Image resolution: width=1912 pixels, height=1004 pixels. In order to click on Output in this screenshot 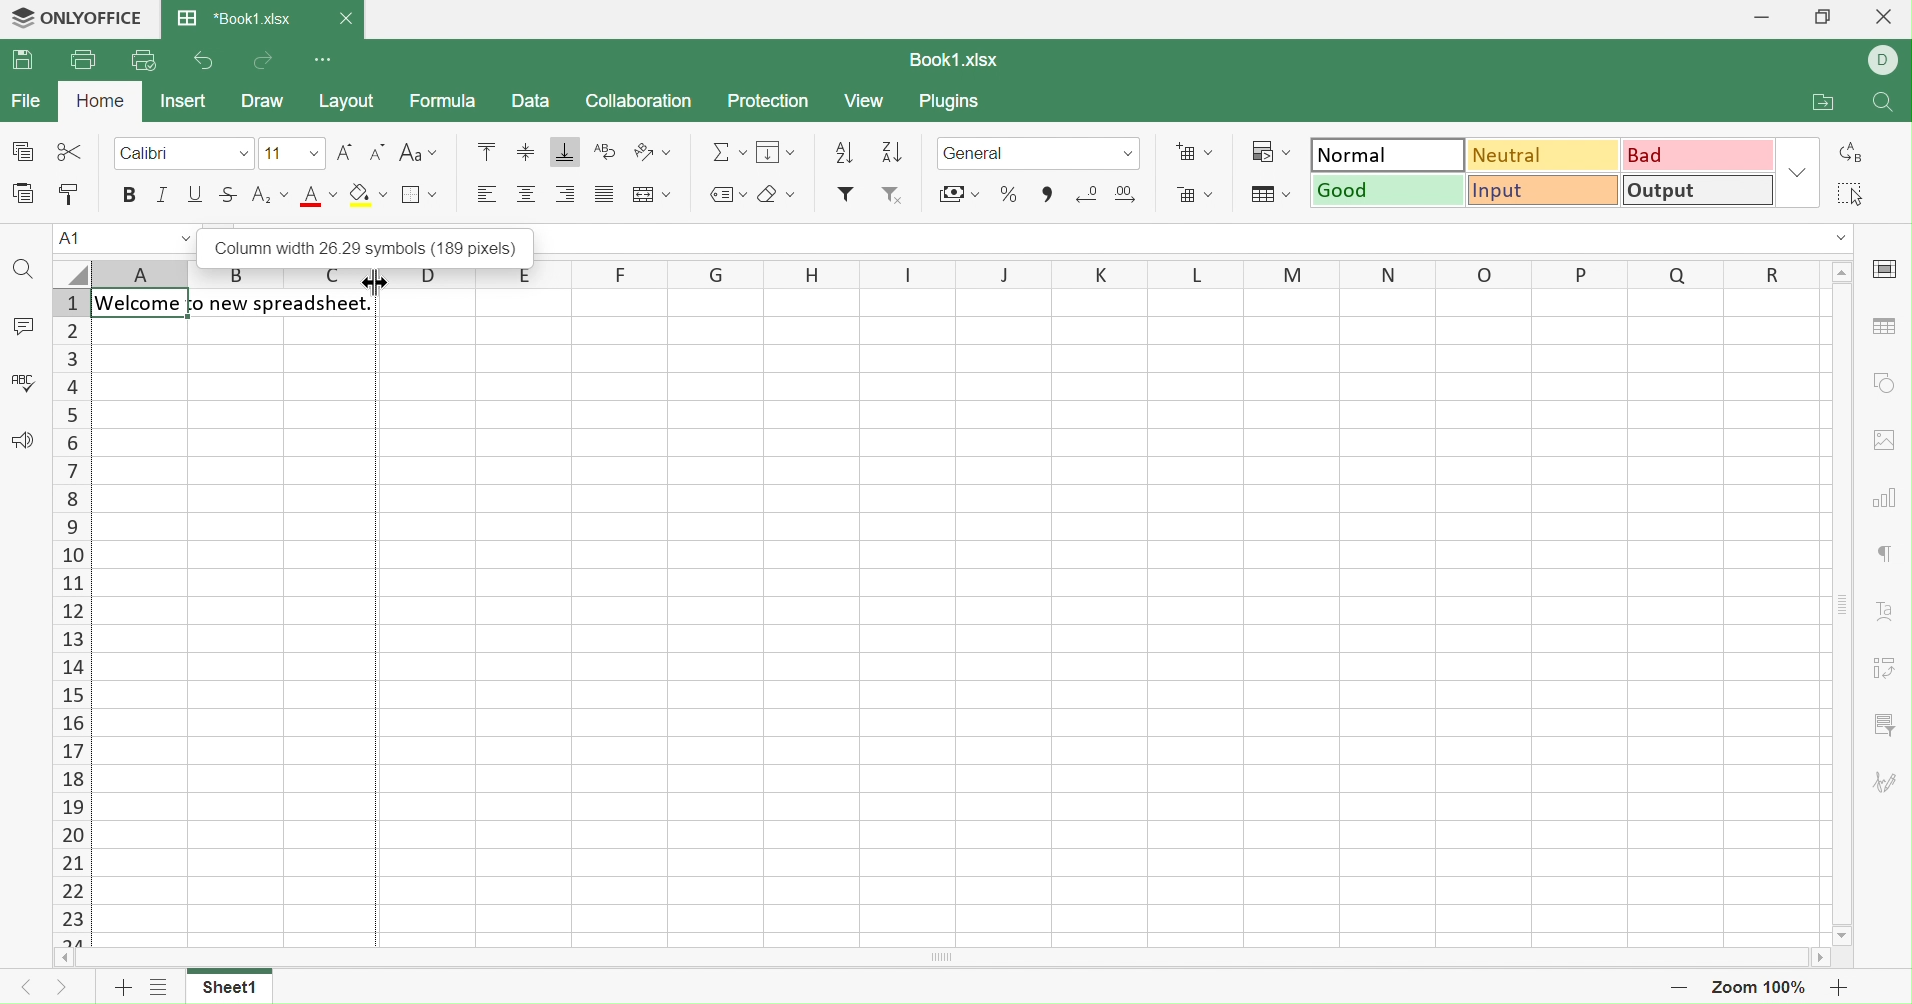, I will do `click(1701, 189)`.